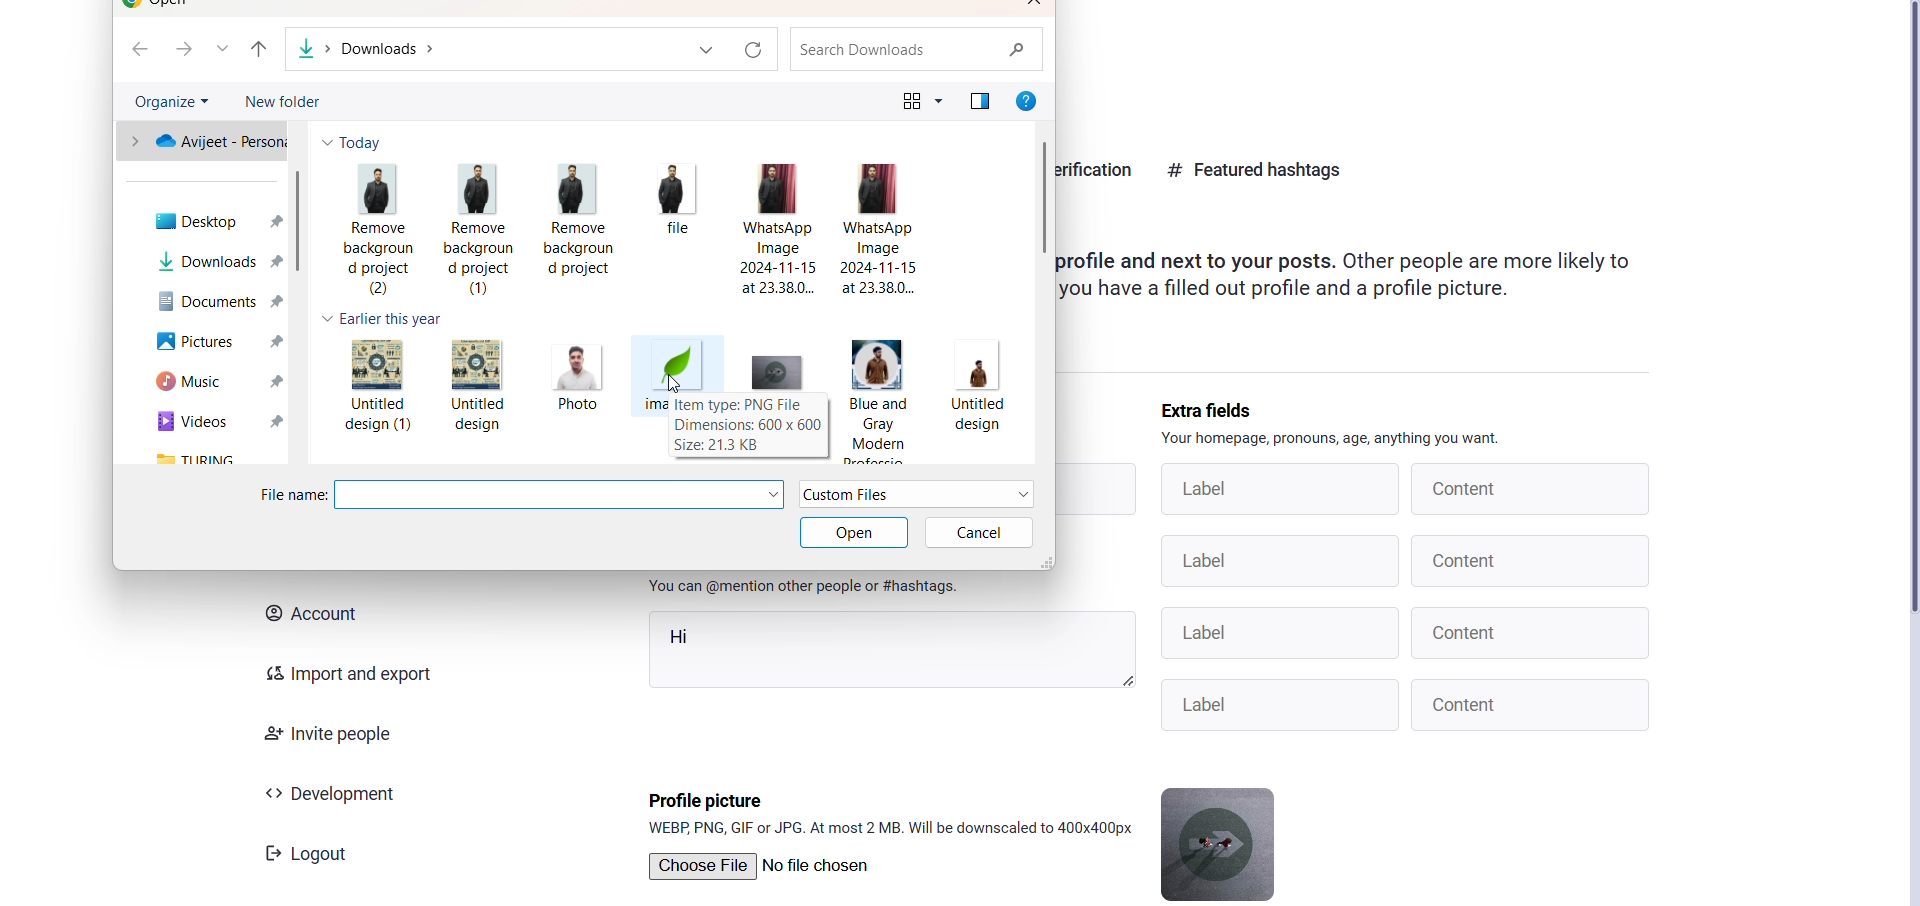 This screenshot has height=906, width=1920. Describe the element at coordinates (334, 792) in the screenshot. I see `development` at that location.